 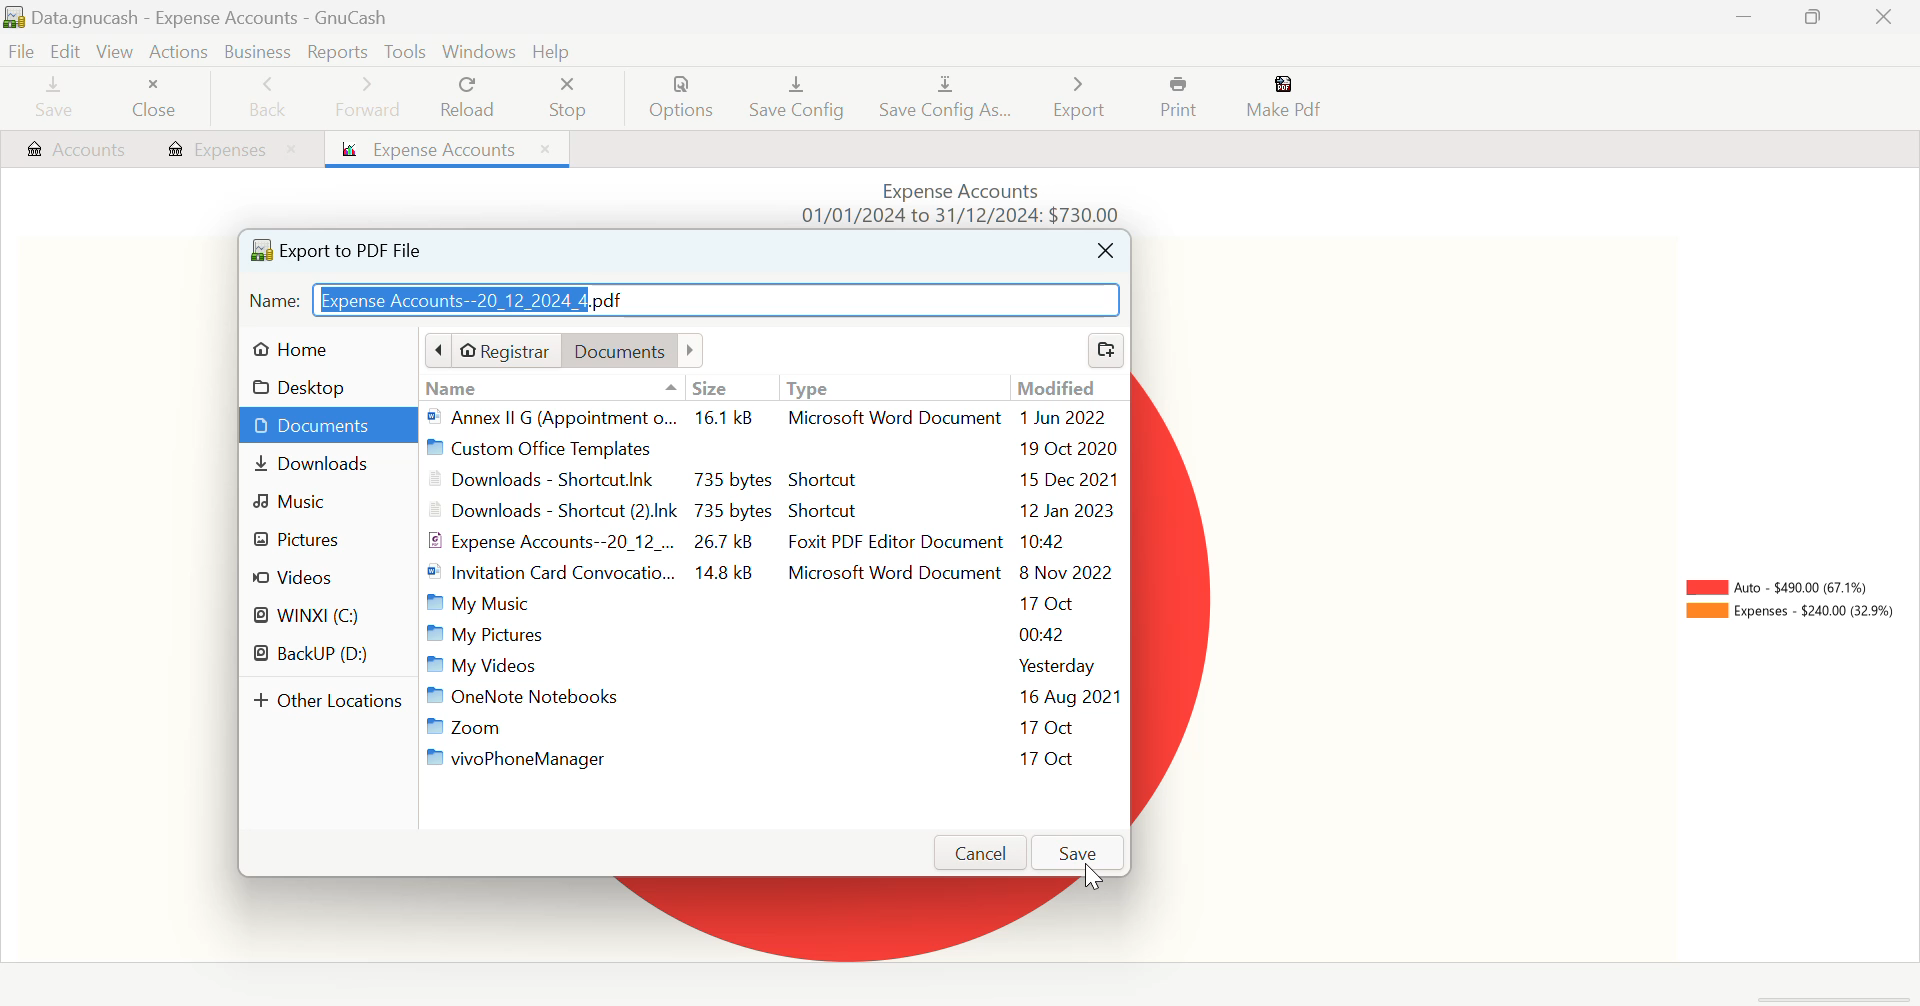 I want to click on Downloads, so click(x=329, y=468).